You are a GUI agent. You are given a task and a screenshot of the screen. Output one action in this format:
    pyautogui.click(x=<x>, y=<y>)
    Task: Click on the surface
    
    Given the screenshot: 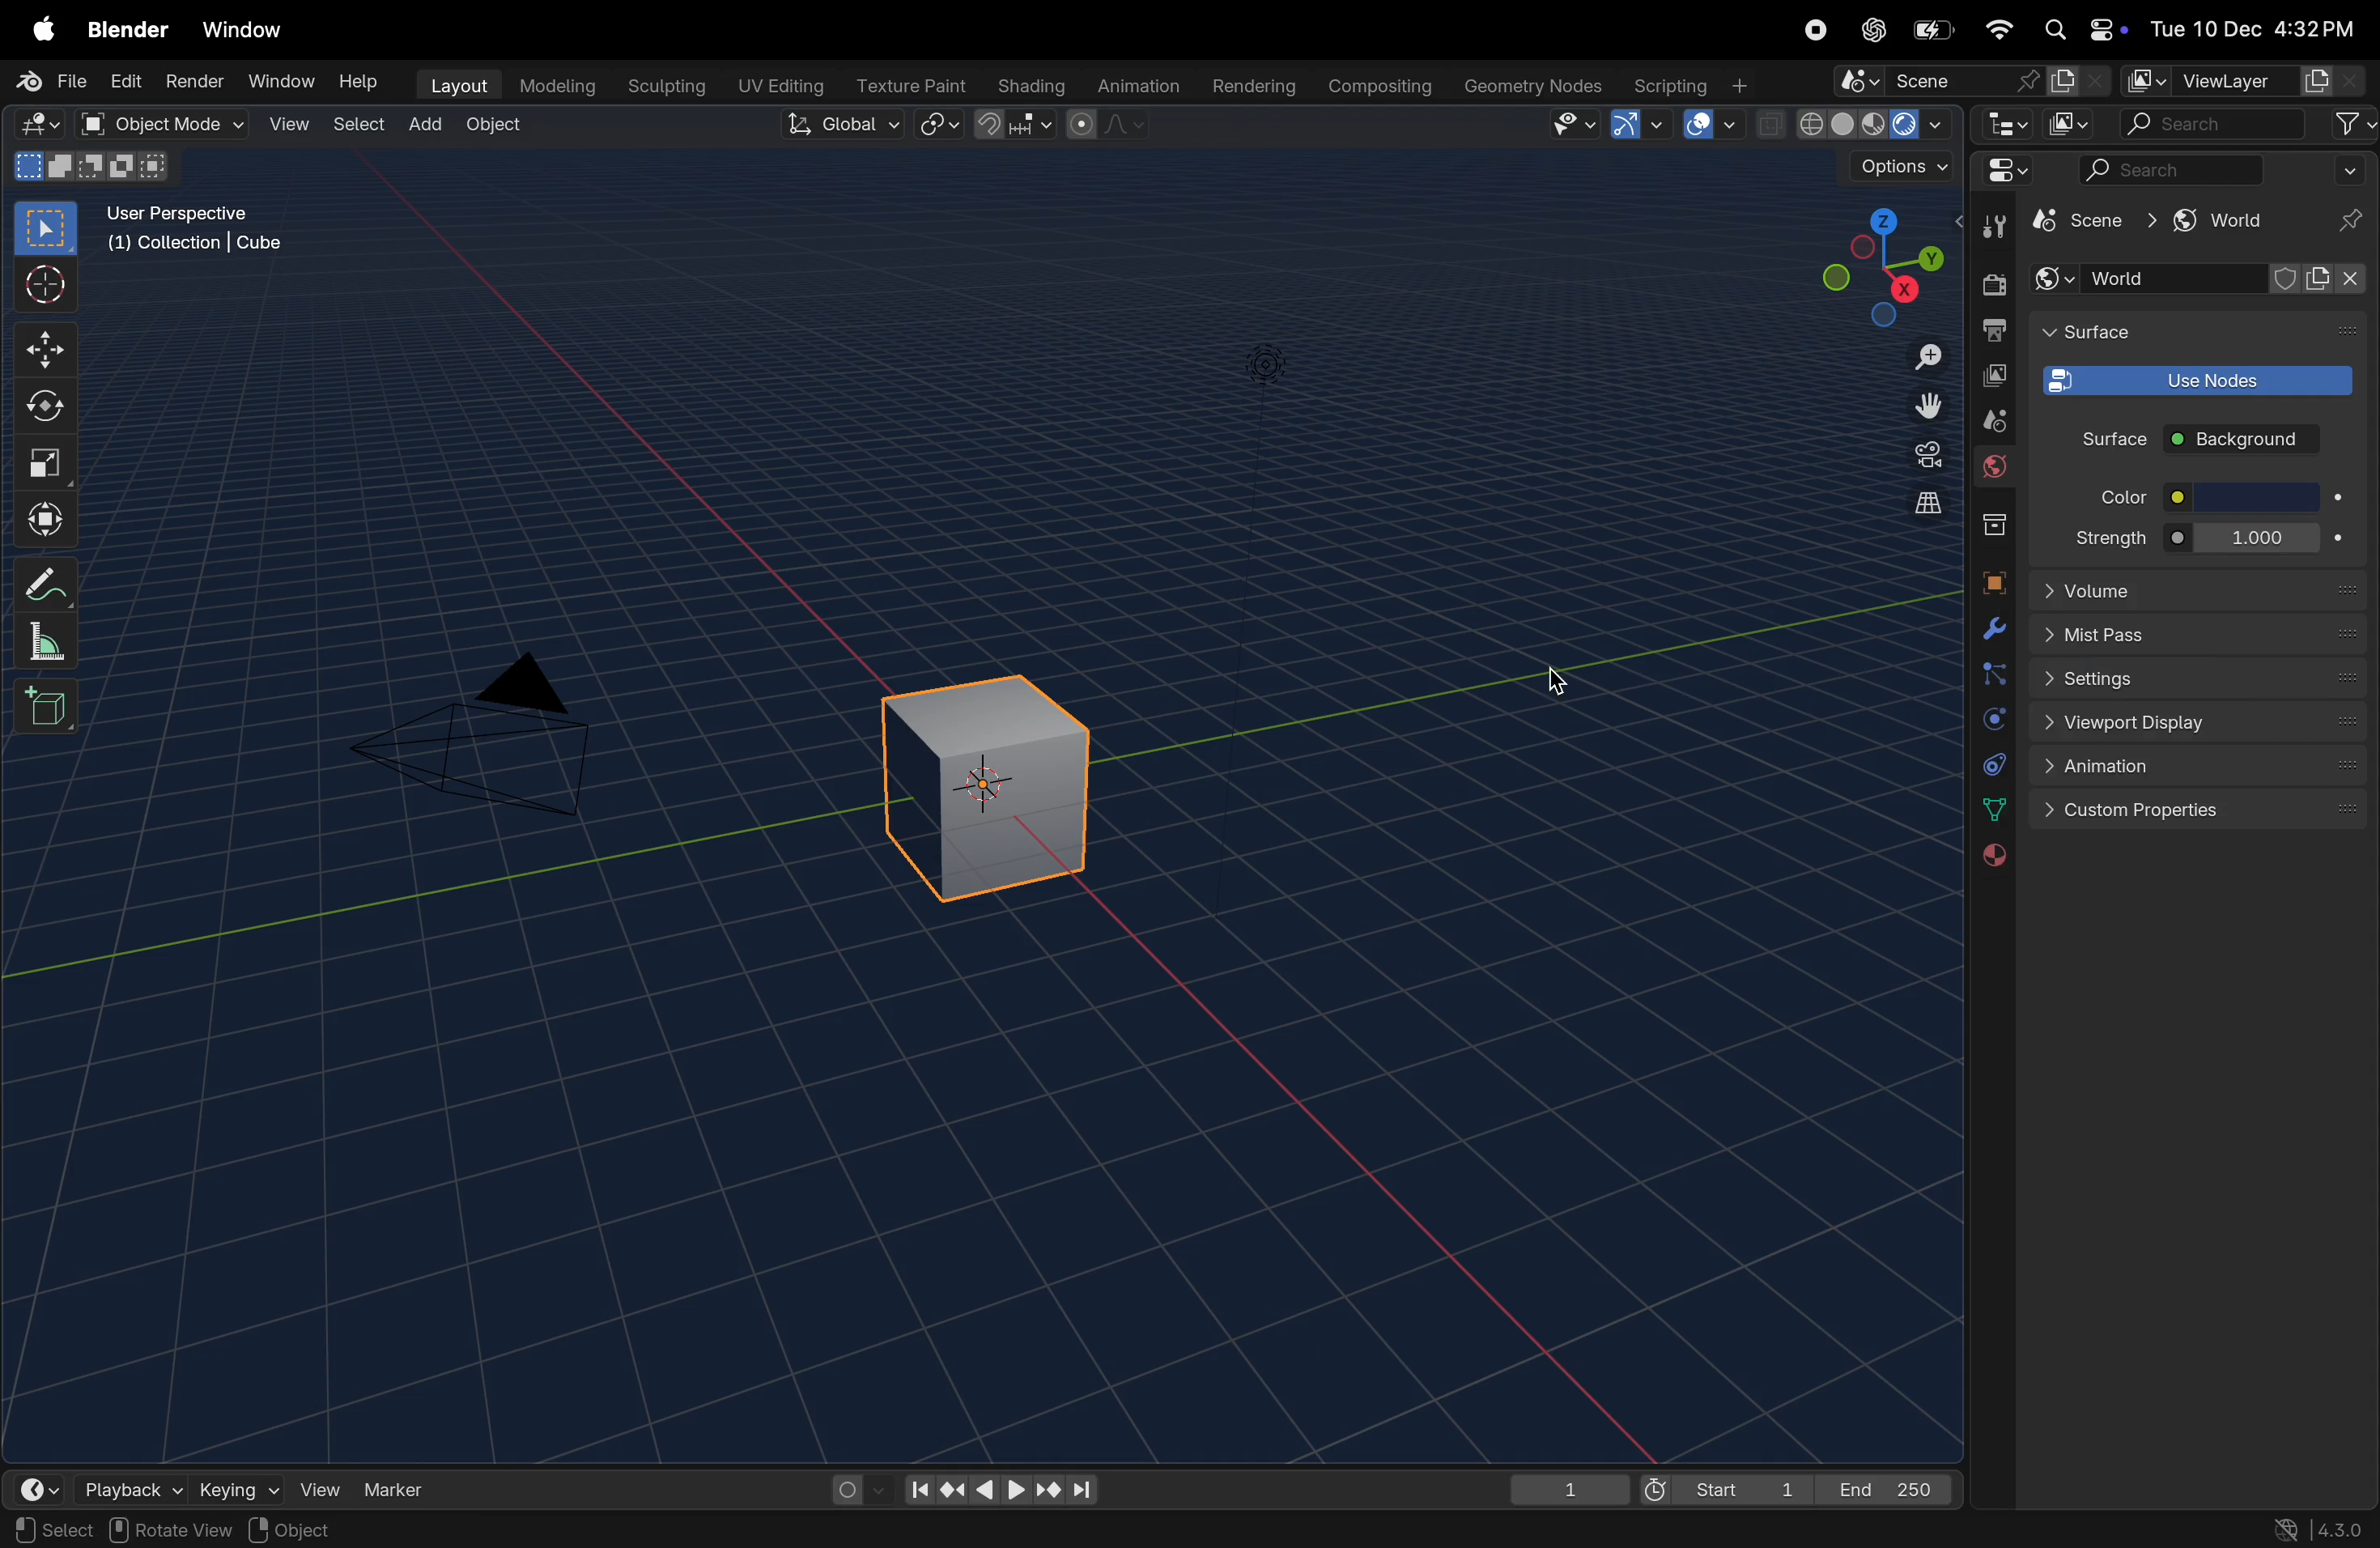 What is the action you would take?
    pyautogui.click(x=2105, y=439)
    